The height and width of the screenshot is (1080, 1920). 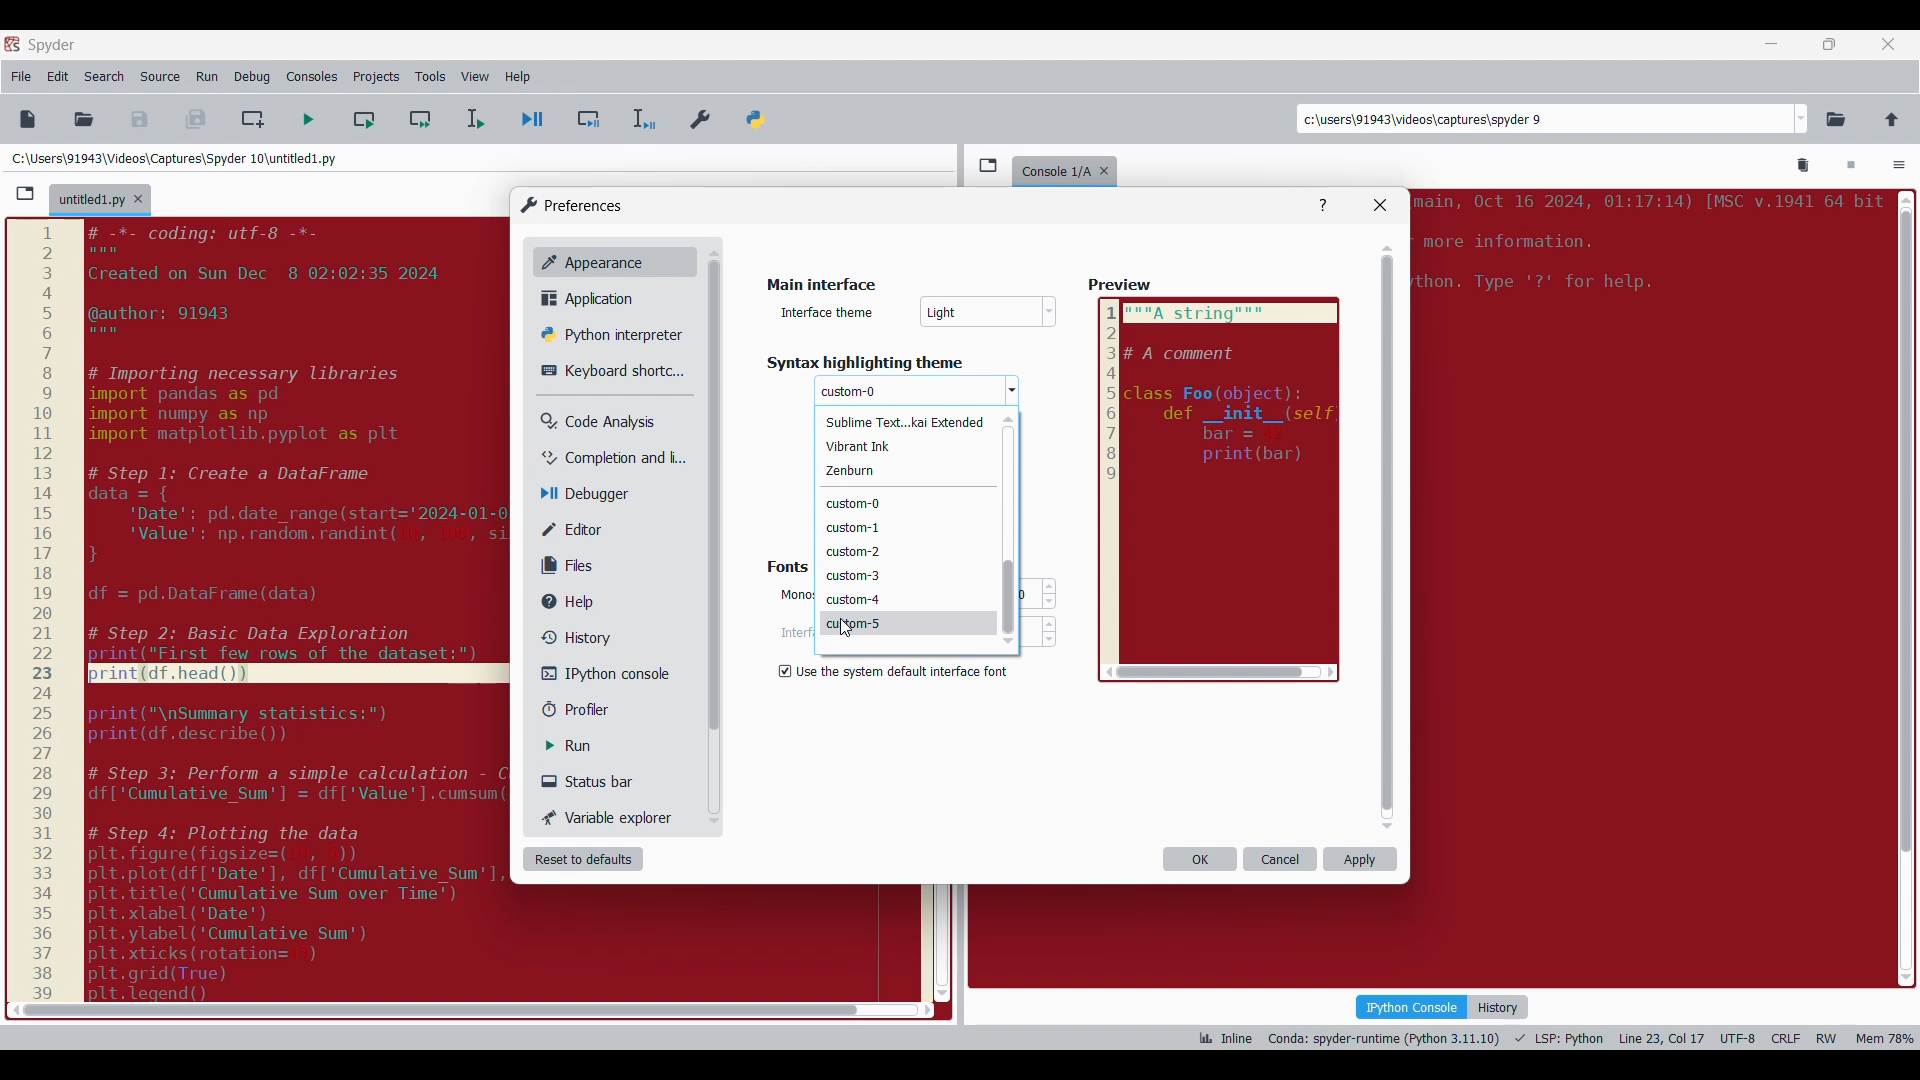 I want to click on Debug cell, so click(x=589, y=119).